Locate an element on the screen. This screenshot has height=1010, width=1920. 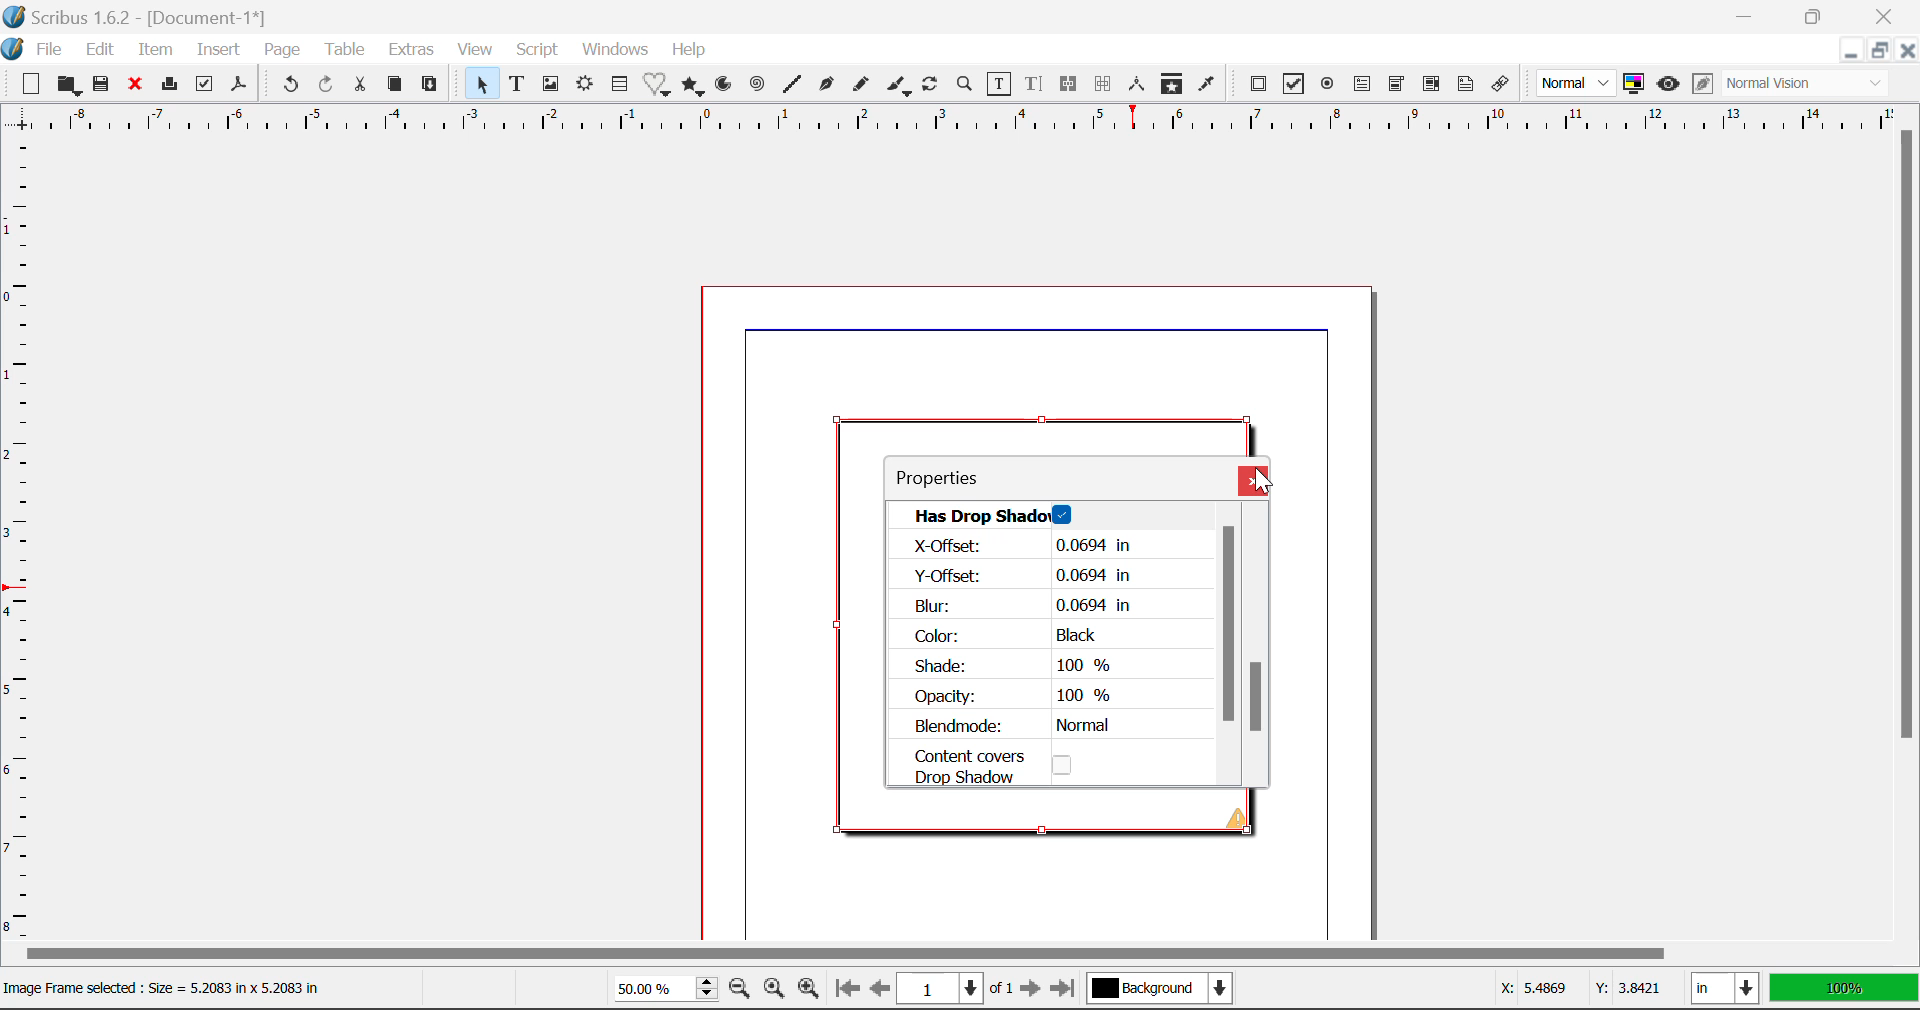
Y: 3.8421 is located at coordinates (1628, 990).